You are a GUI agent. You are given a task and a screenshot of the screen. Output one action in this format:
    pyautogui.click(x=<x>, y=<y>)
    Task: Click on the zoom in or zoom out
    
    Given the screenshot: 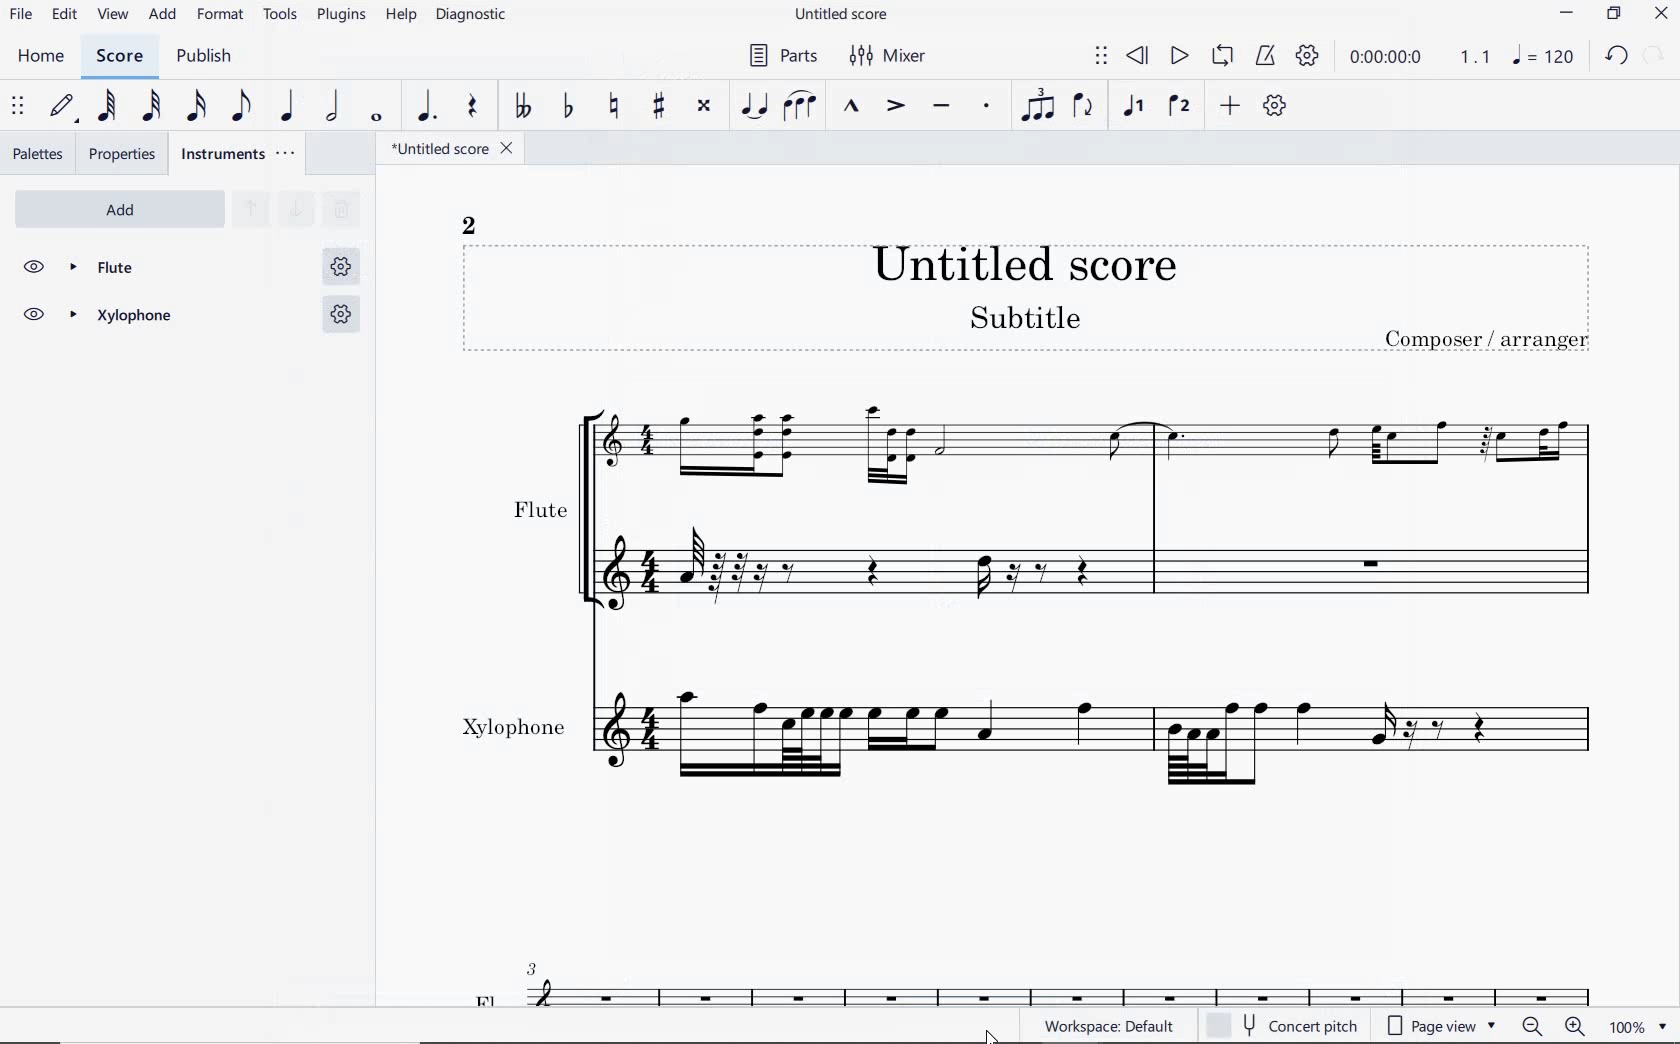 What is the action you would take?
    pyautogui.click(x=1552, y=1026)
    